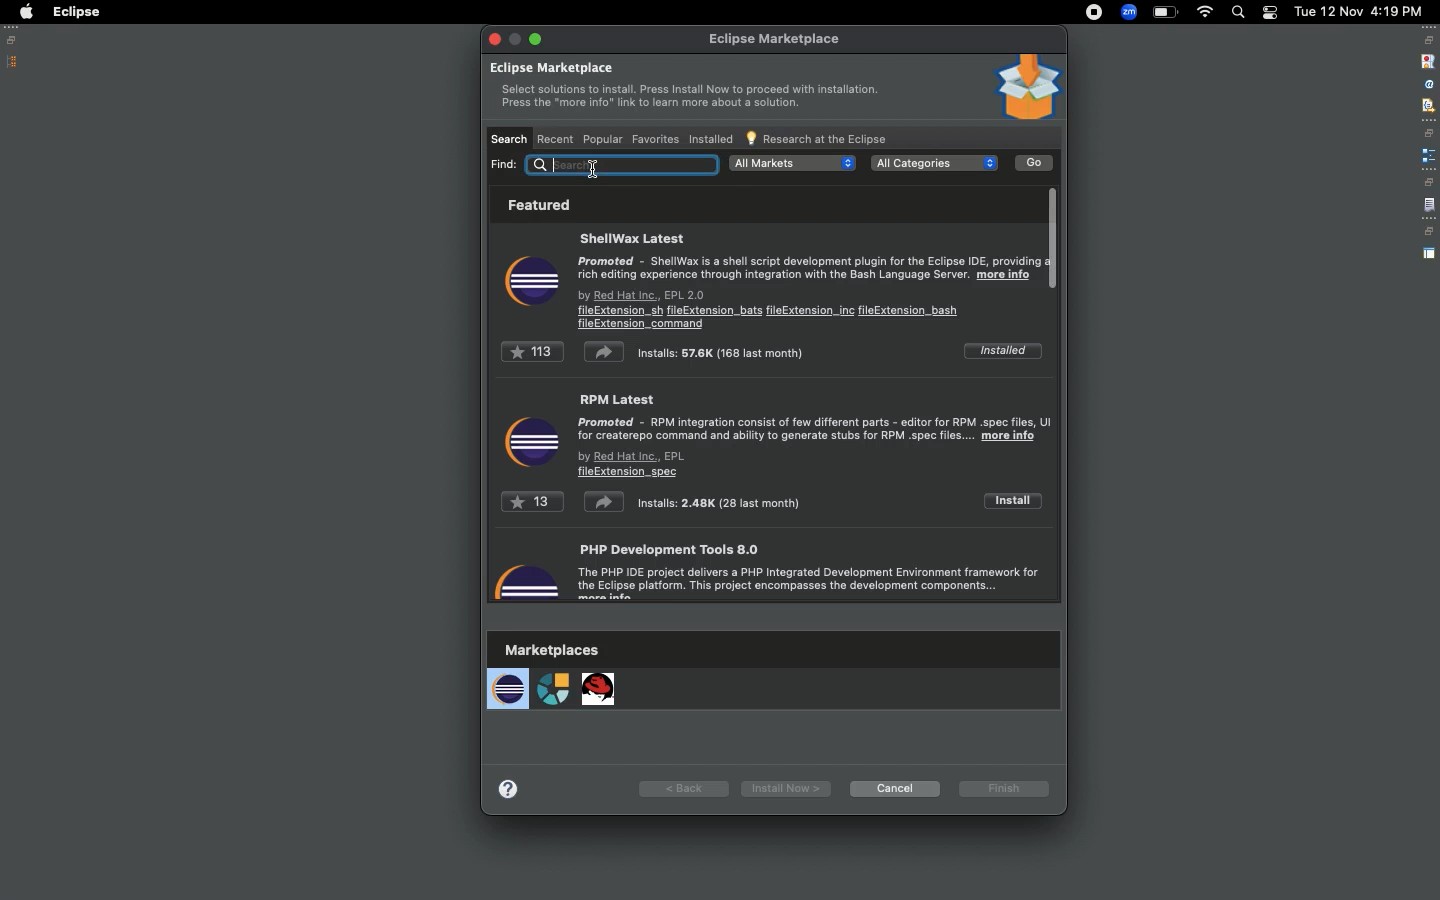 This screenshot has height=900, width=1440. I want to click on restore, so click(1429, 40).